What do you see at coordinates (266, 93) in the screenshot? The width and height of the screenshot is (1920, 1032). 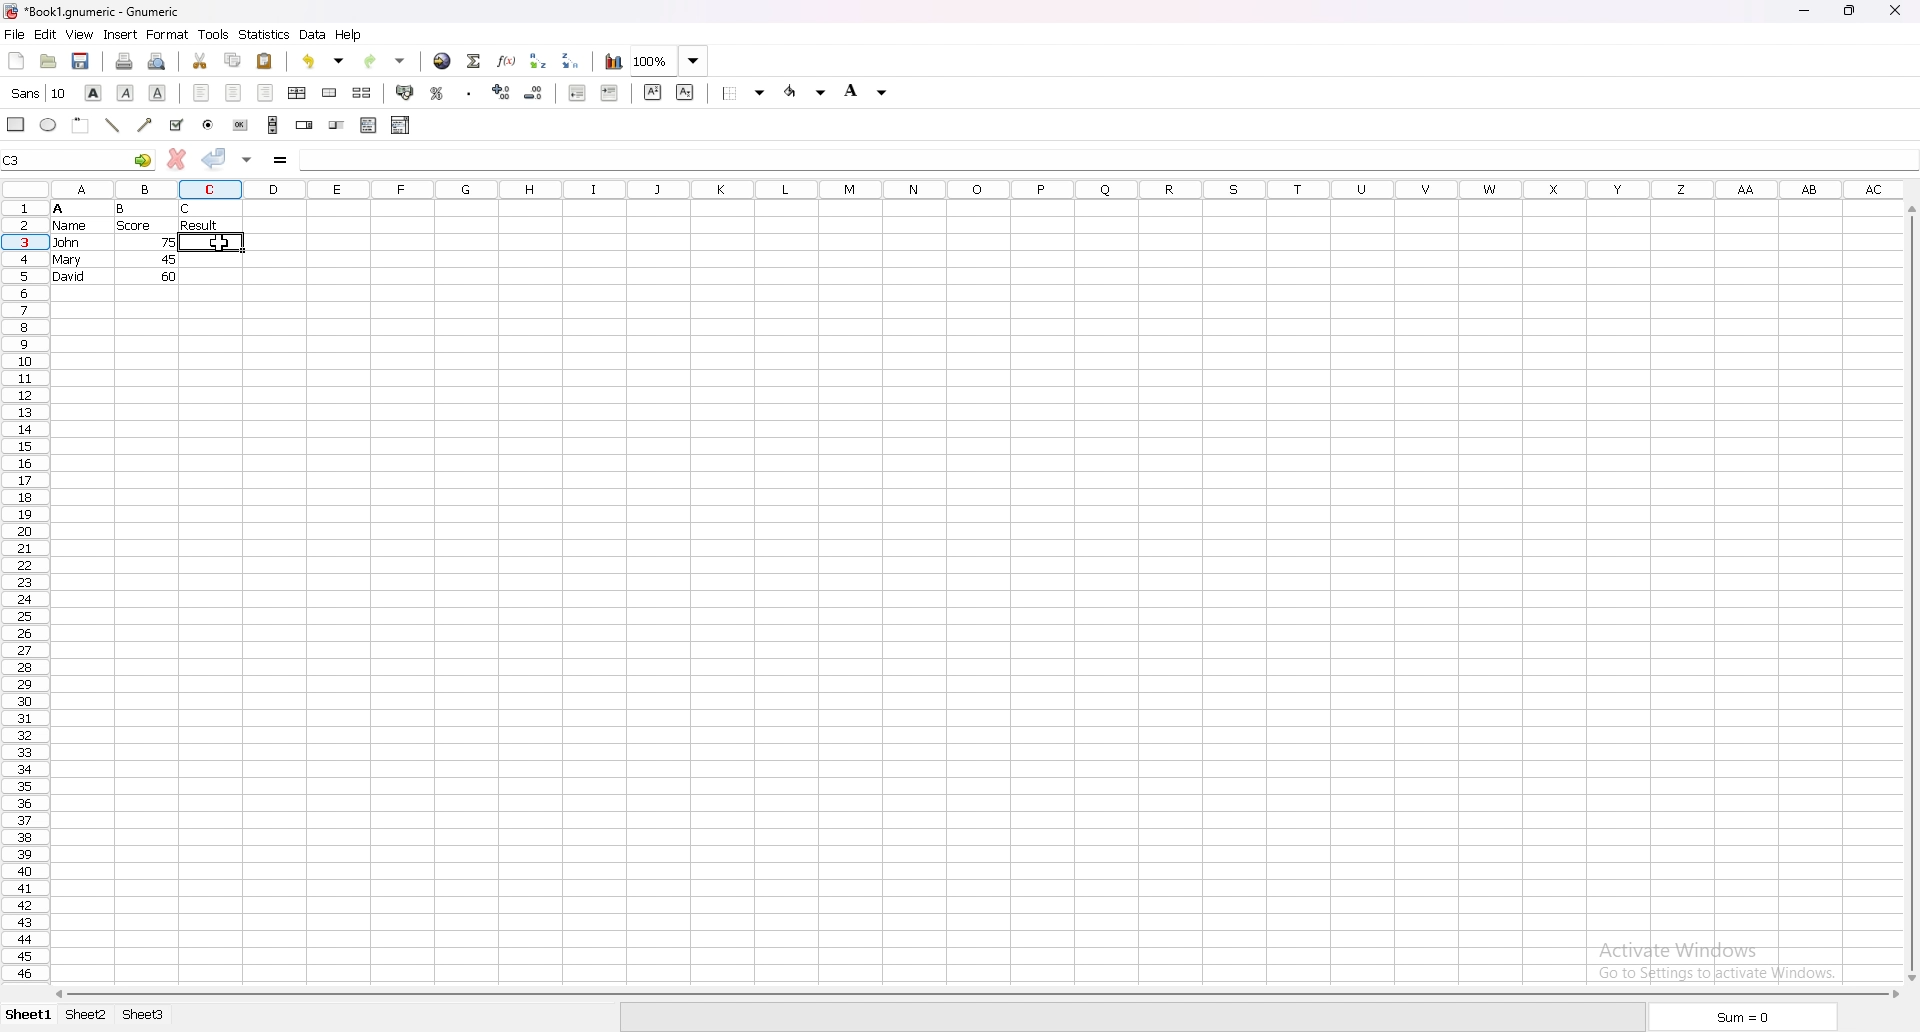 I see `align right` at bounding box center [266, 93].